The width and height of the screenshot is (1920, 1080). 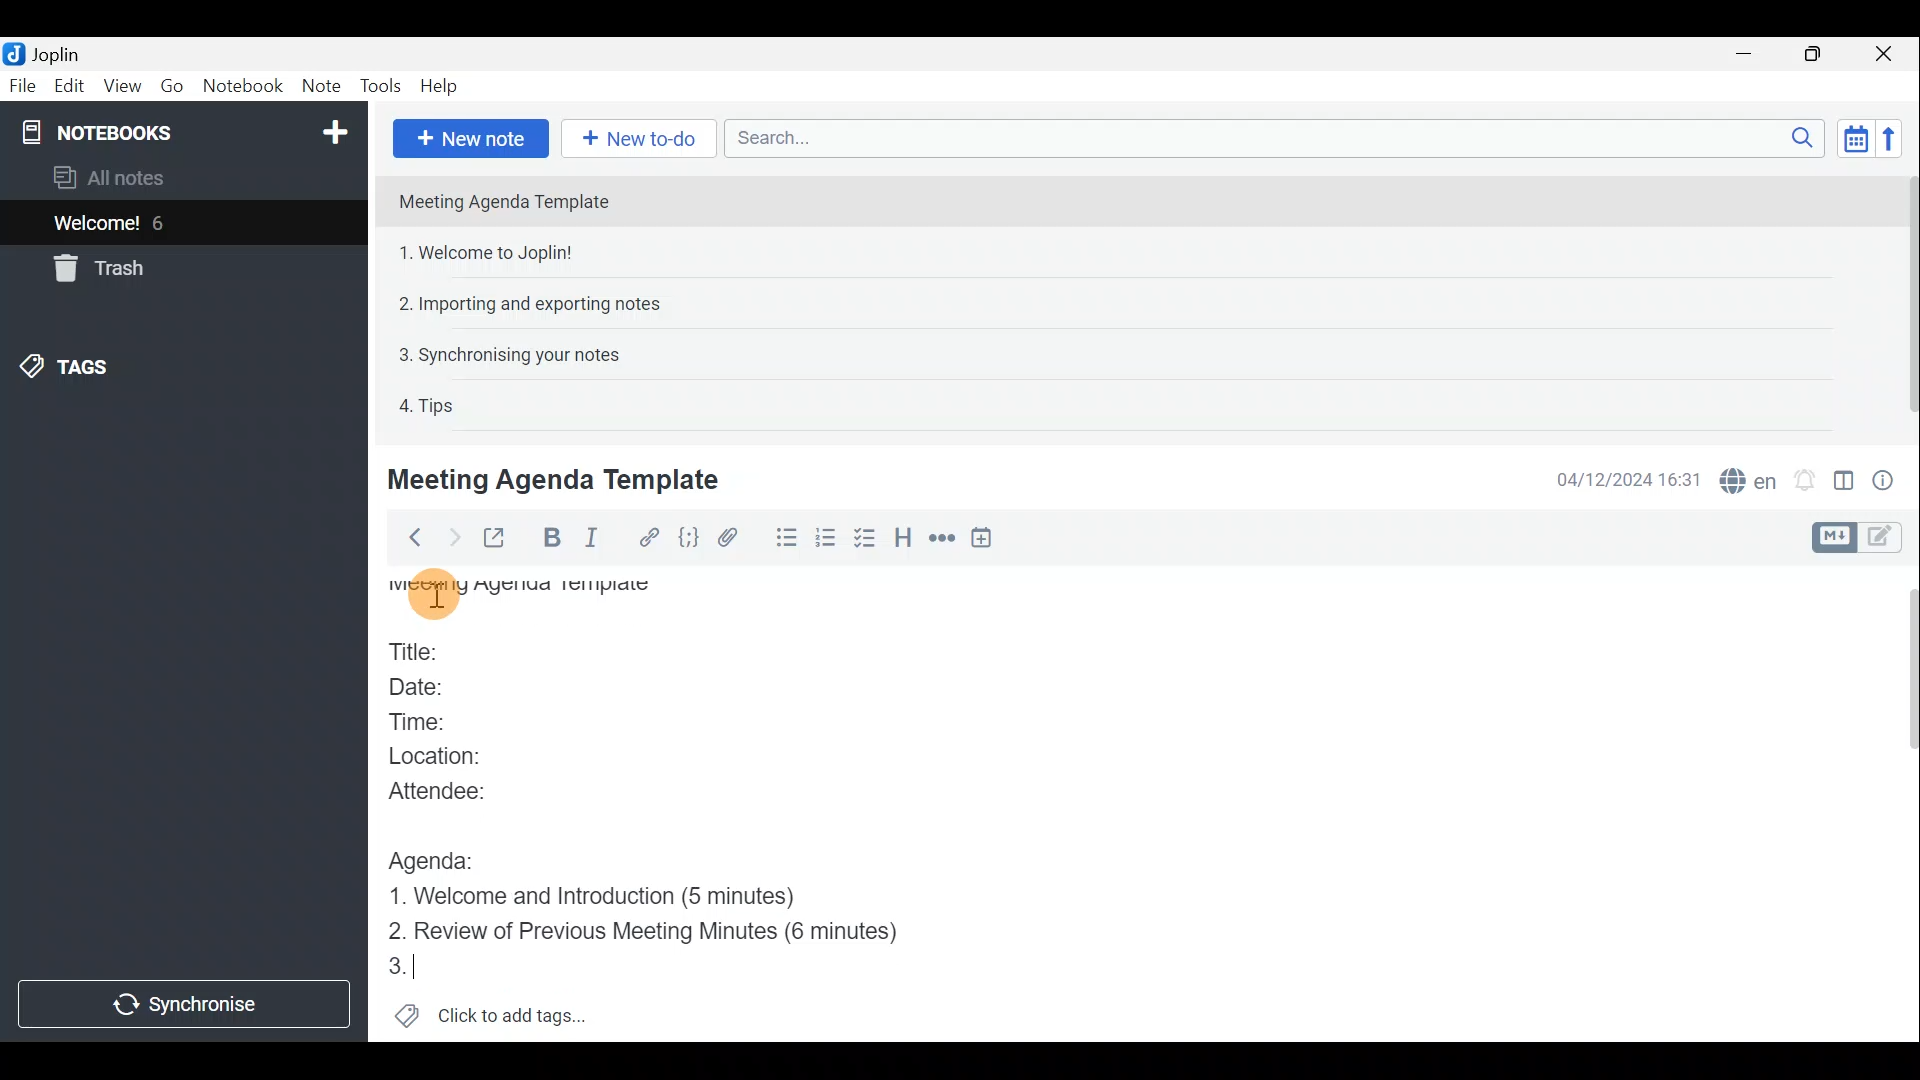 I want to click on Joplin, so click(x=55, y=53).